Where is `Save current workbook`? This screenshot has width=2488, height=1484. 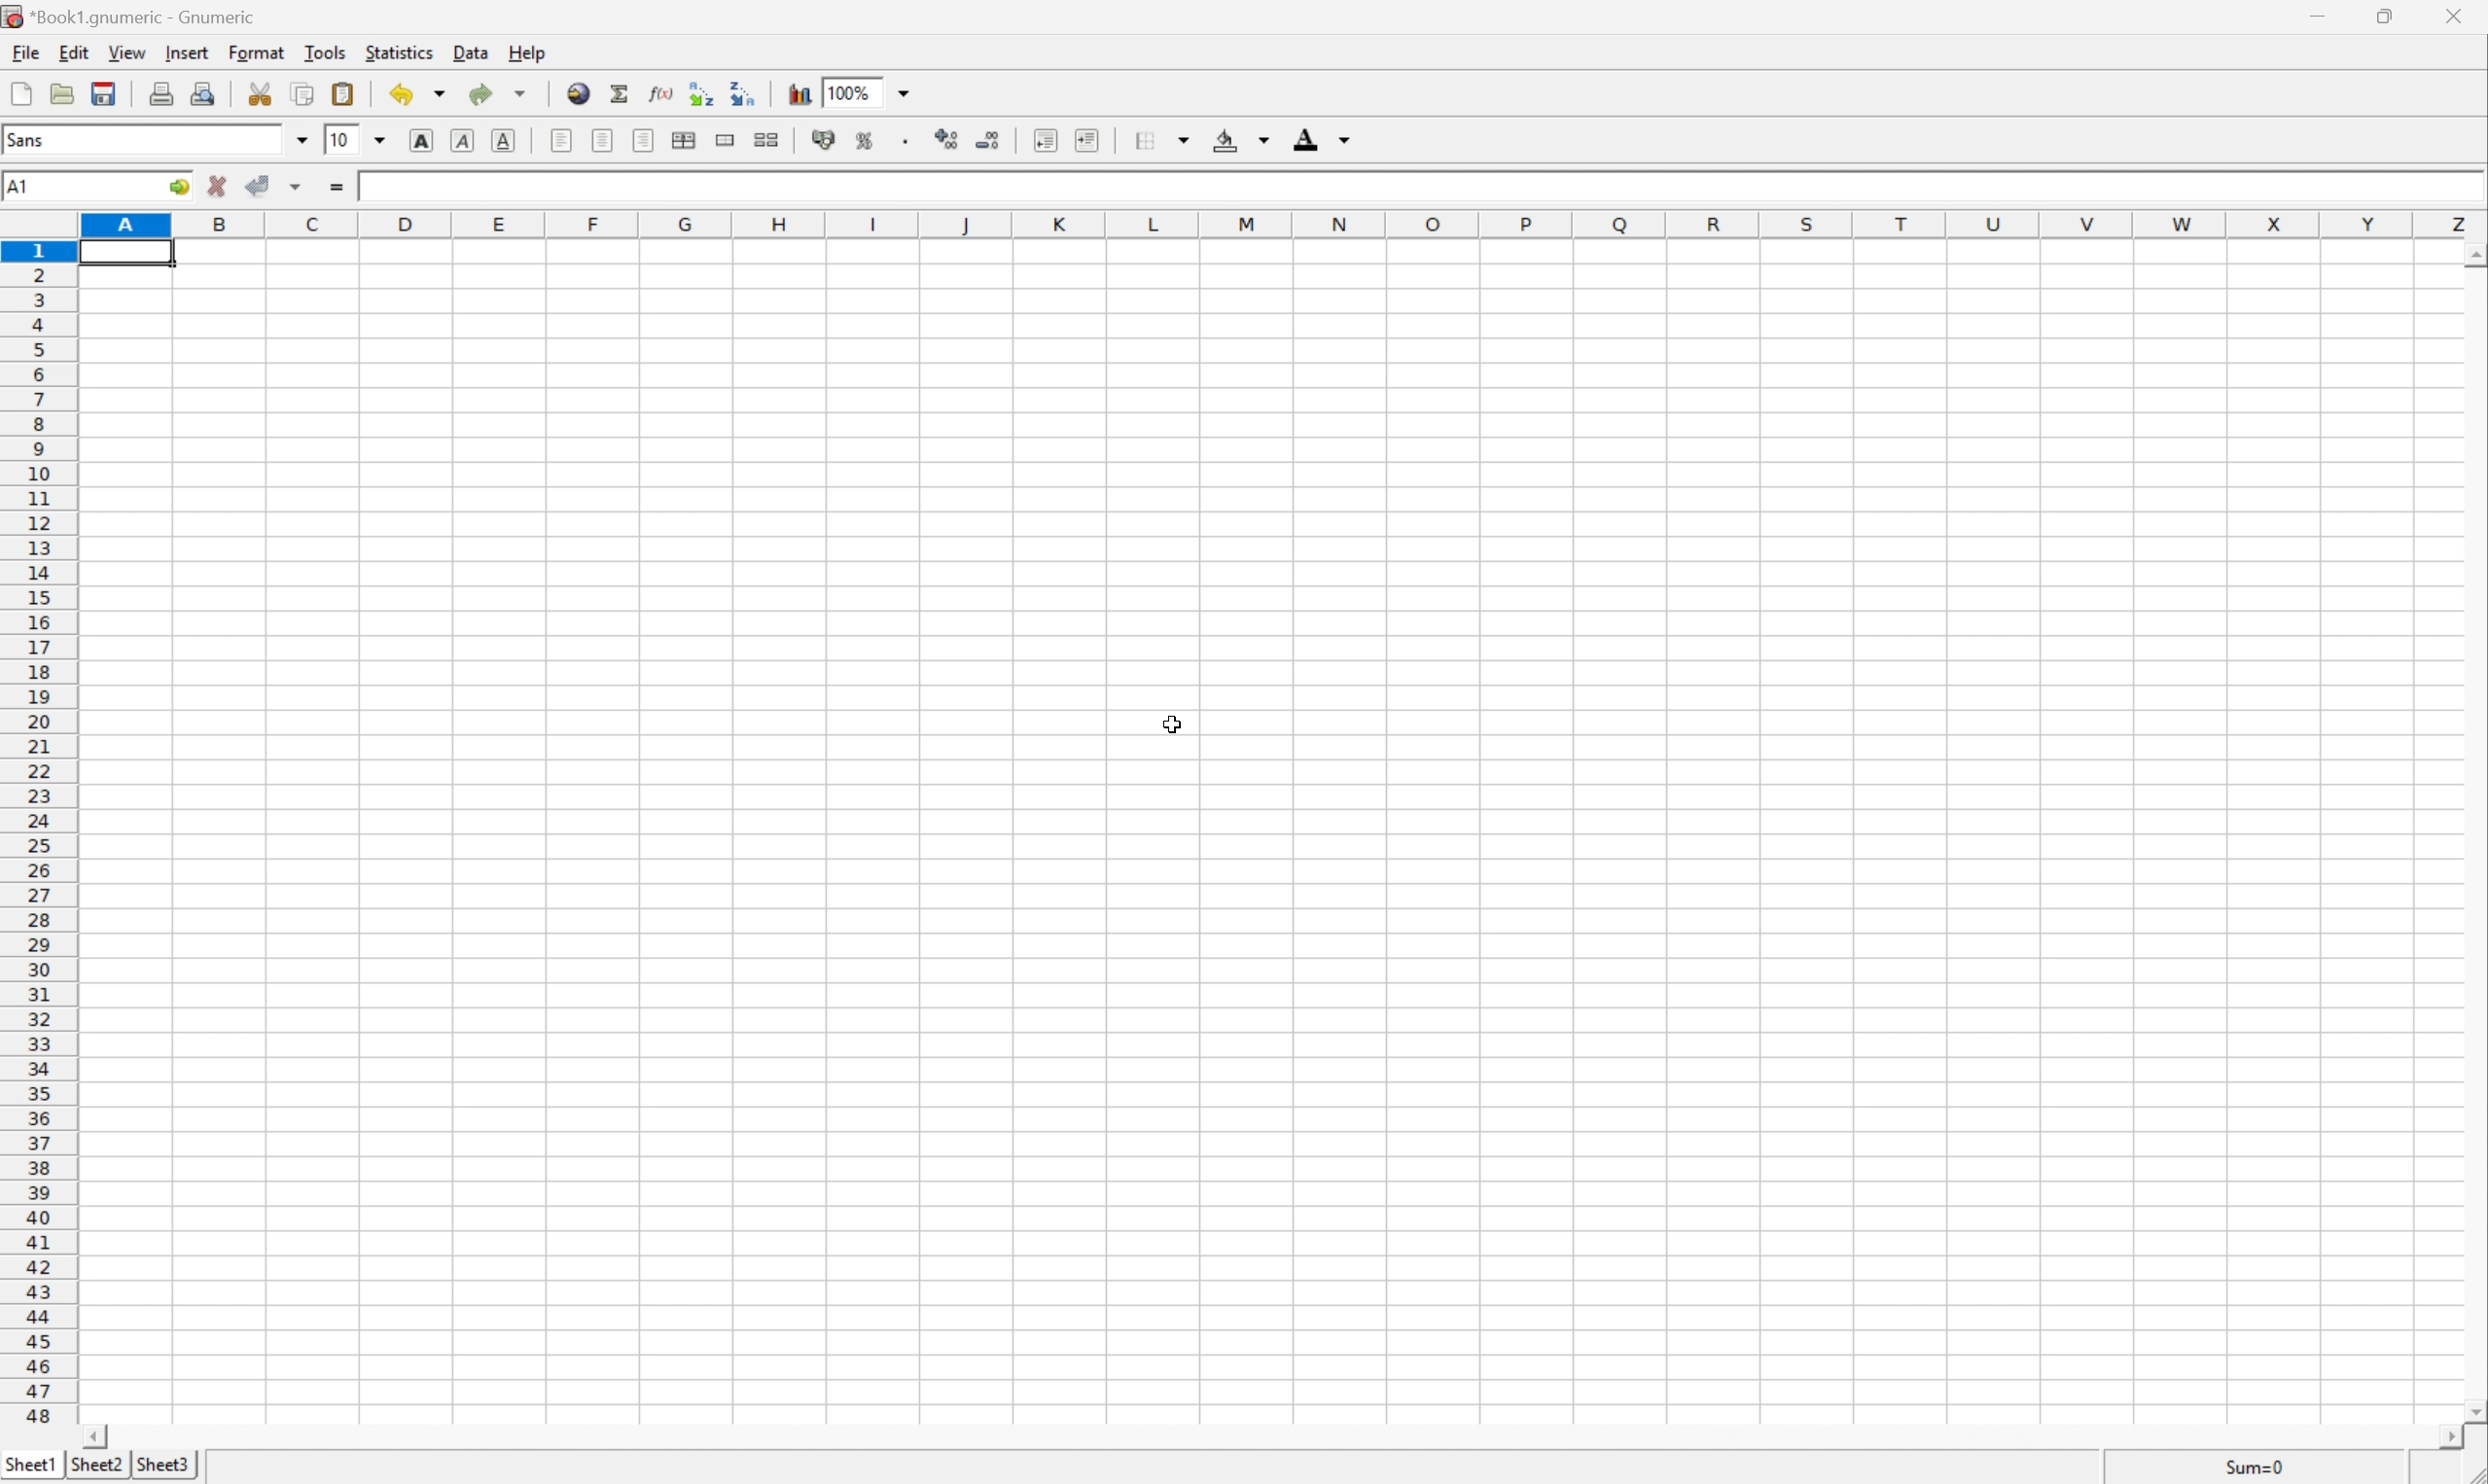
Save current workbook is located at coordinates (106, 93).